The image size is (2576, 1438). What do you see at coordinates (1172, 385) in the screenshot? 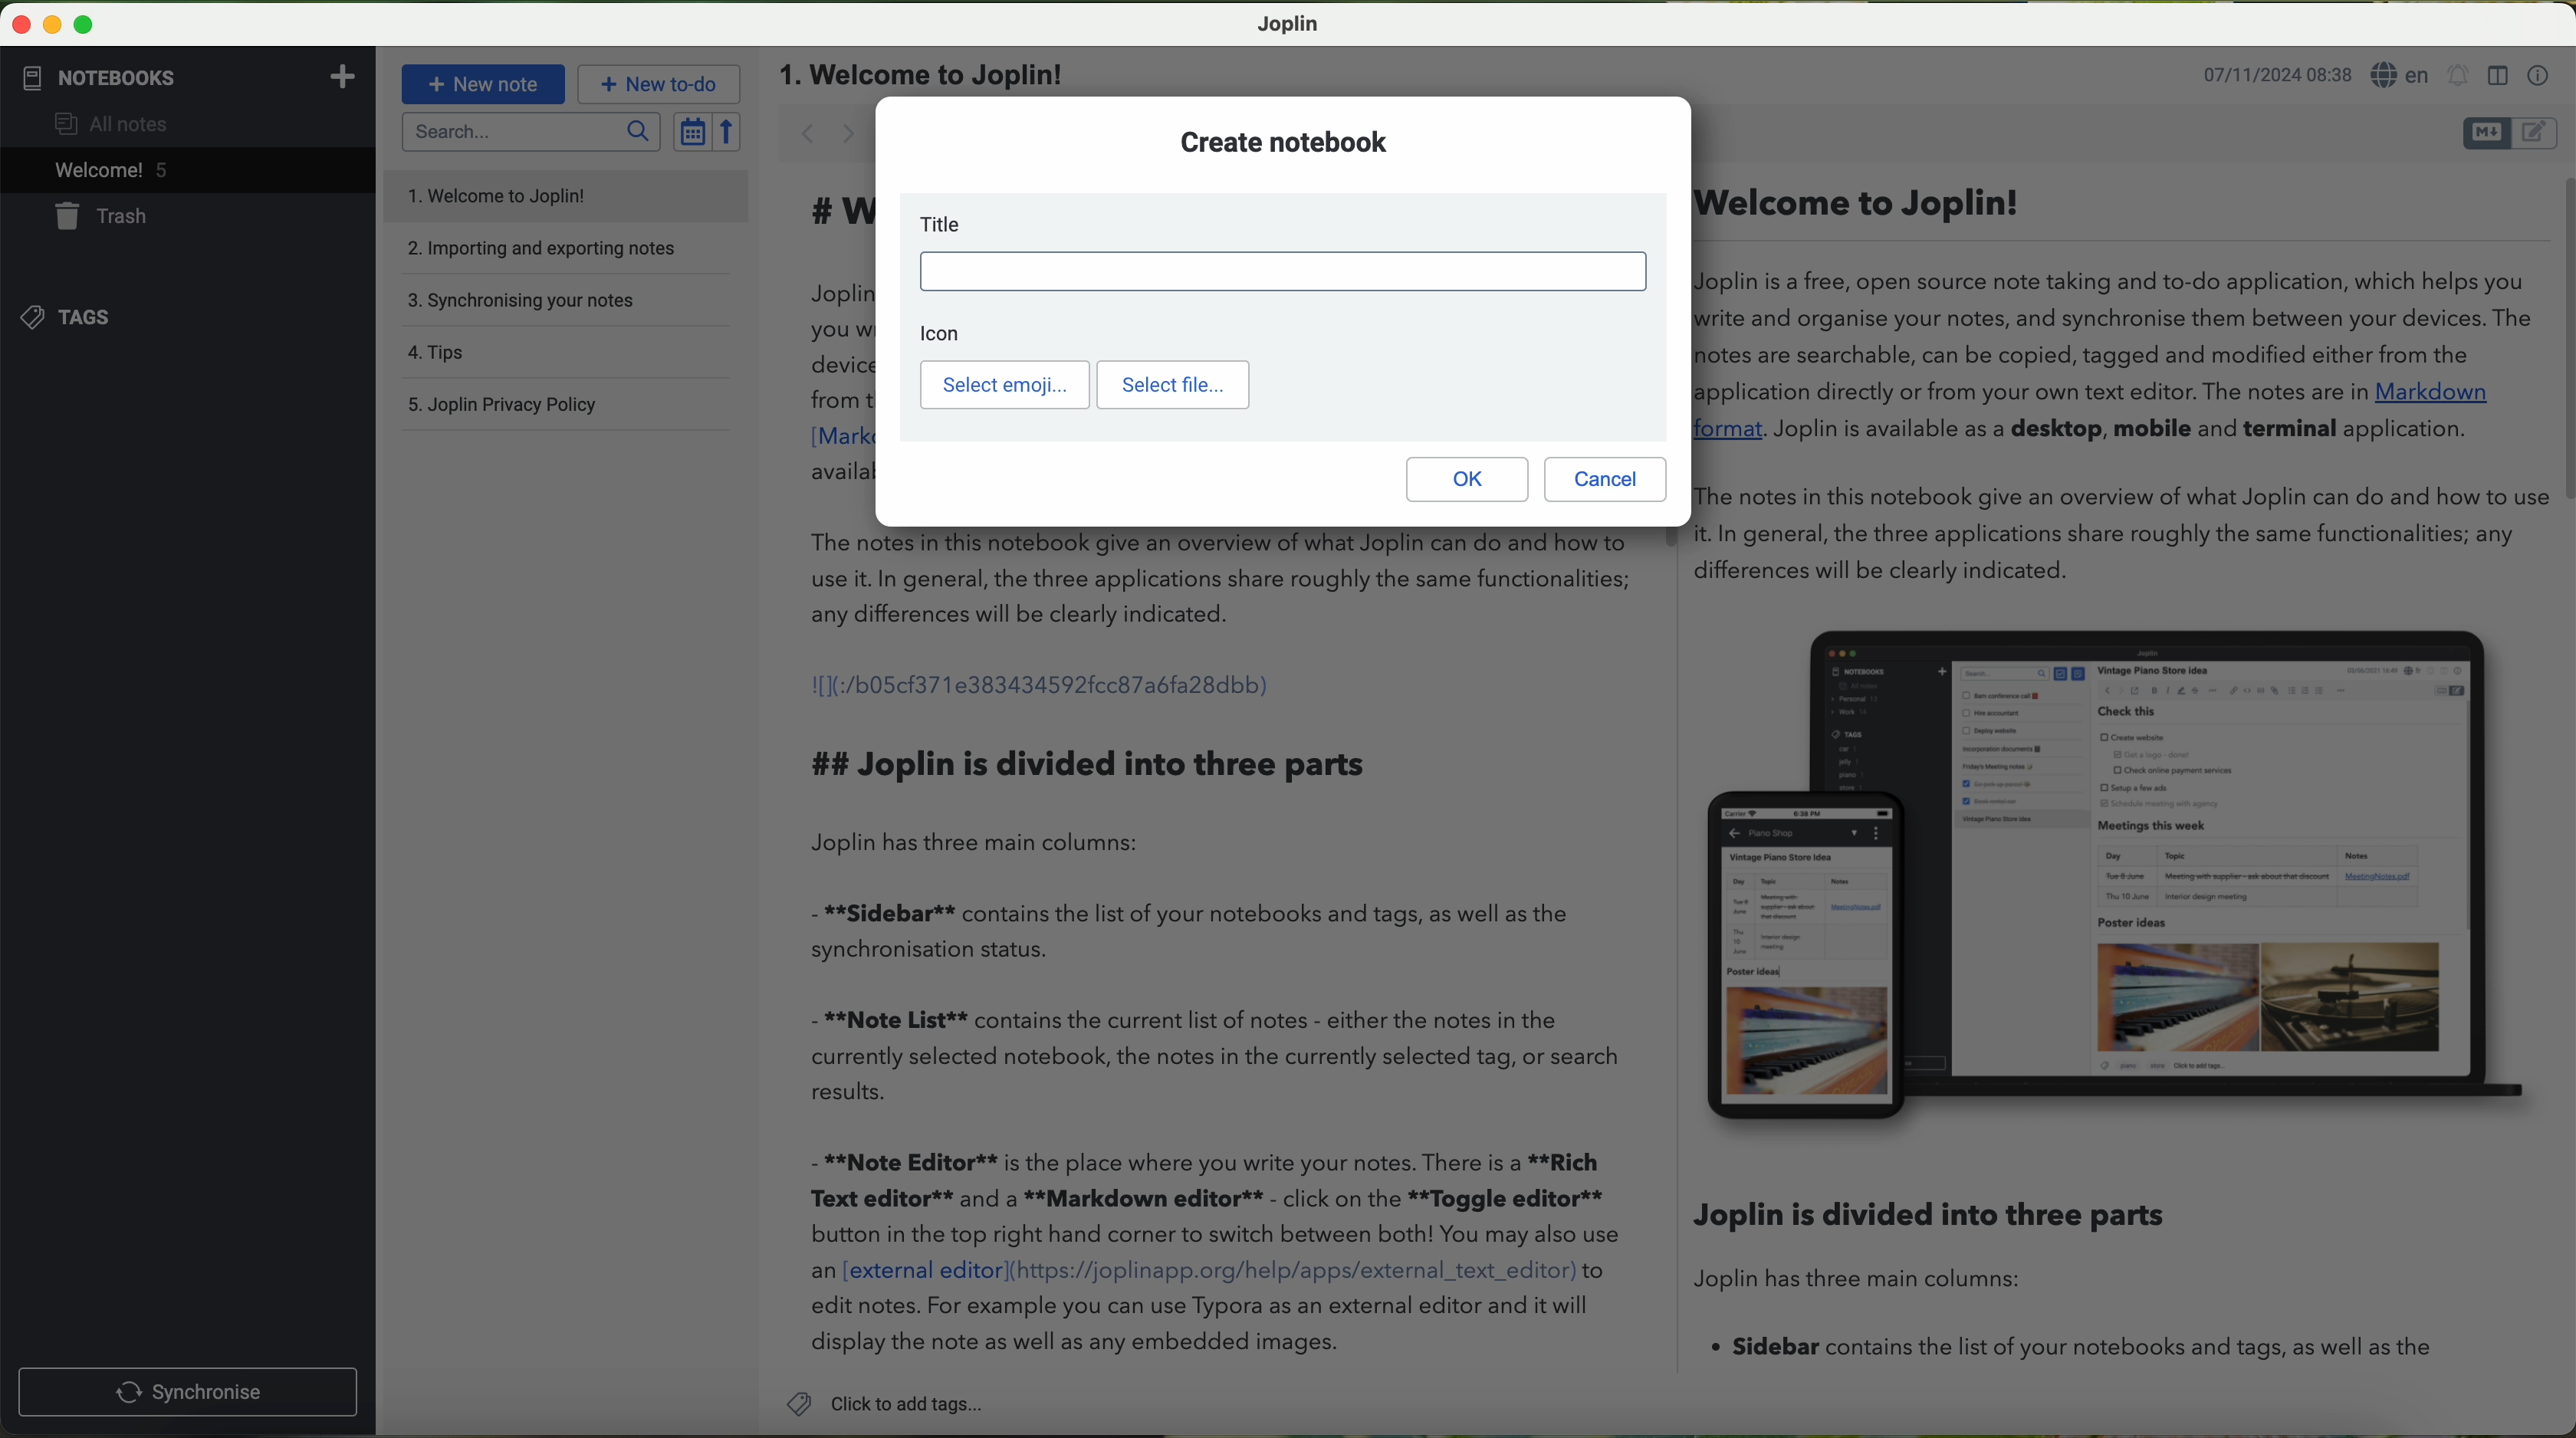
I see `select file` at bounding box center [1172, 385].